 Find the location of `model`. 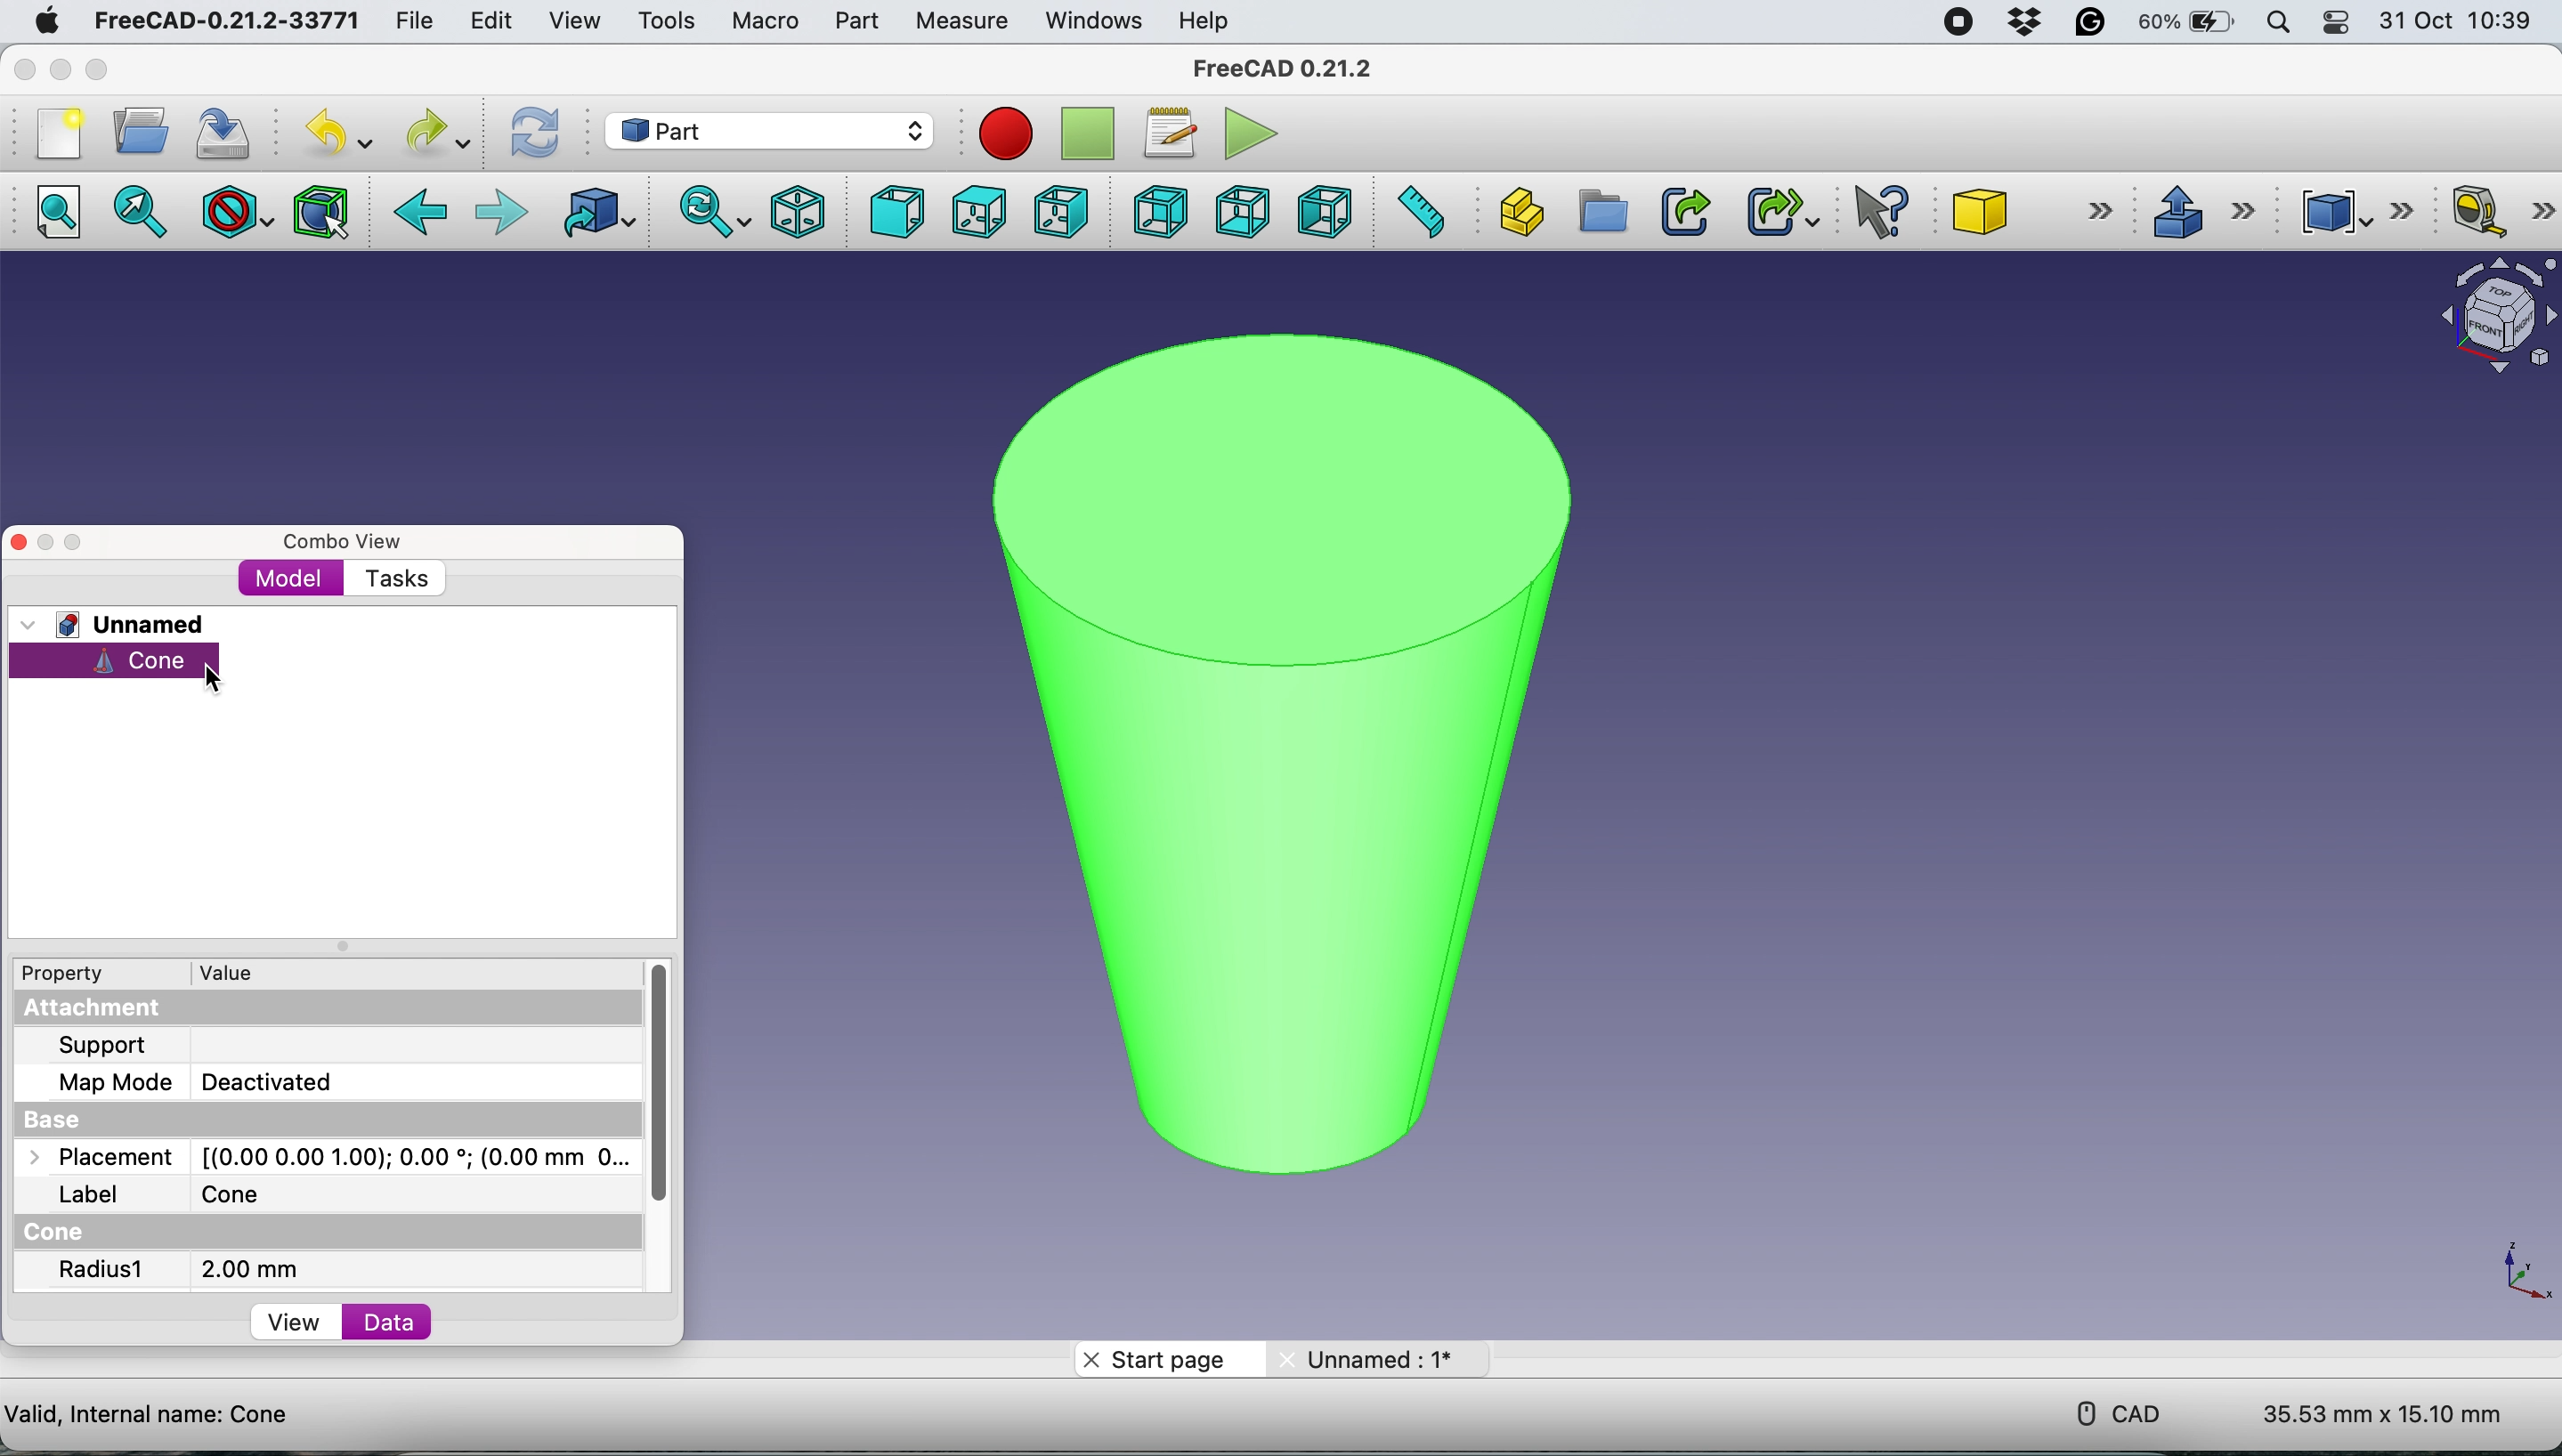

model is located at coordinates (295, 578).